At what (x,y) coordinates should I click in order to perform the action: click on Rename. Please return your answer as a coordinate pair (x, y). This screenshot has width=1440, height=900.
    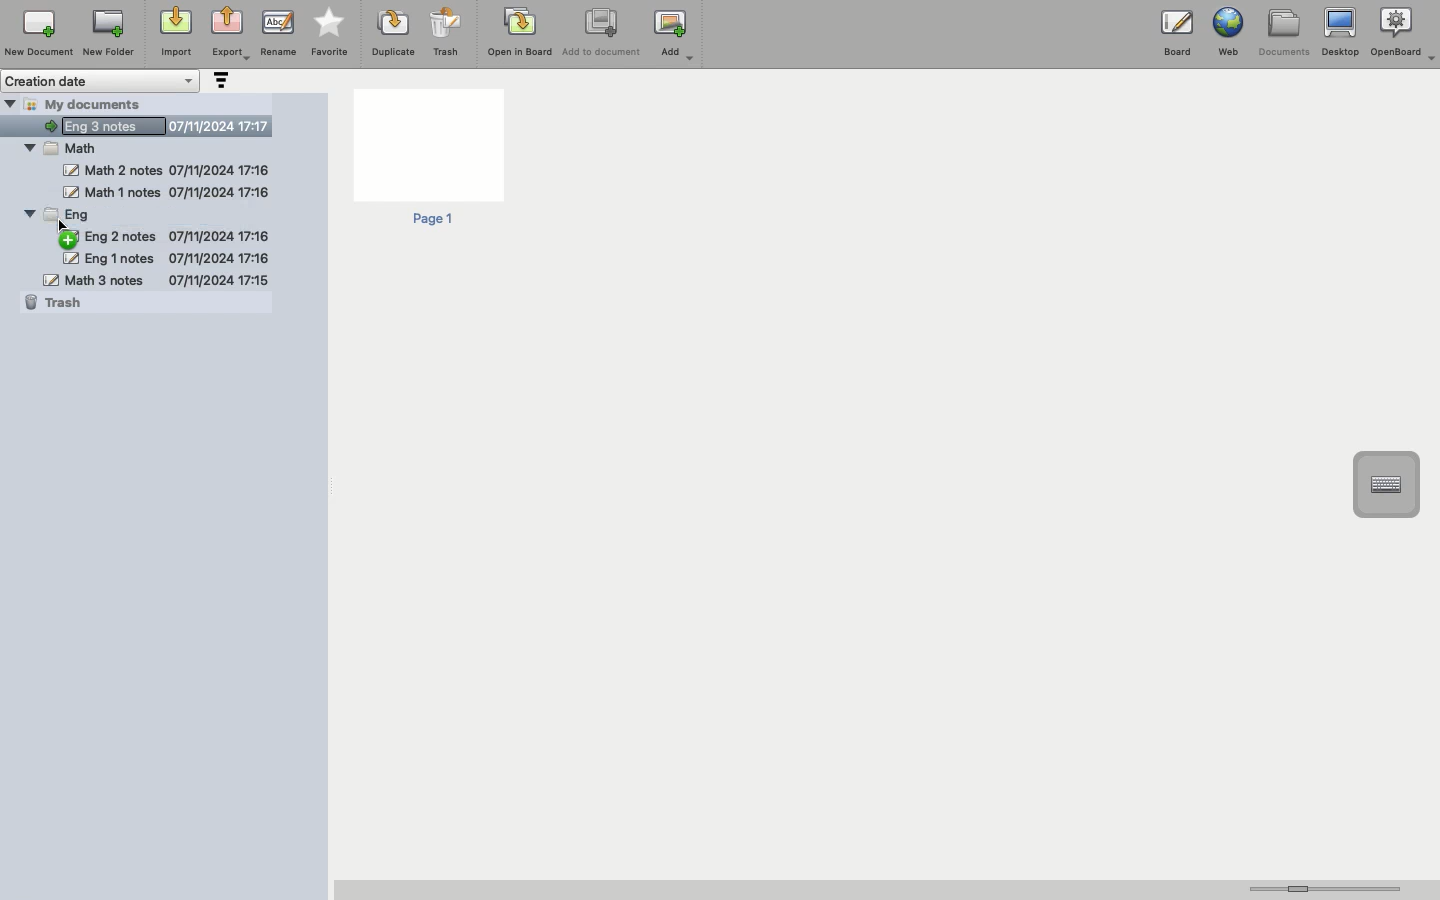
    Looking at the image, I should click on (278, 32).